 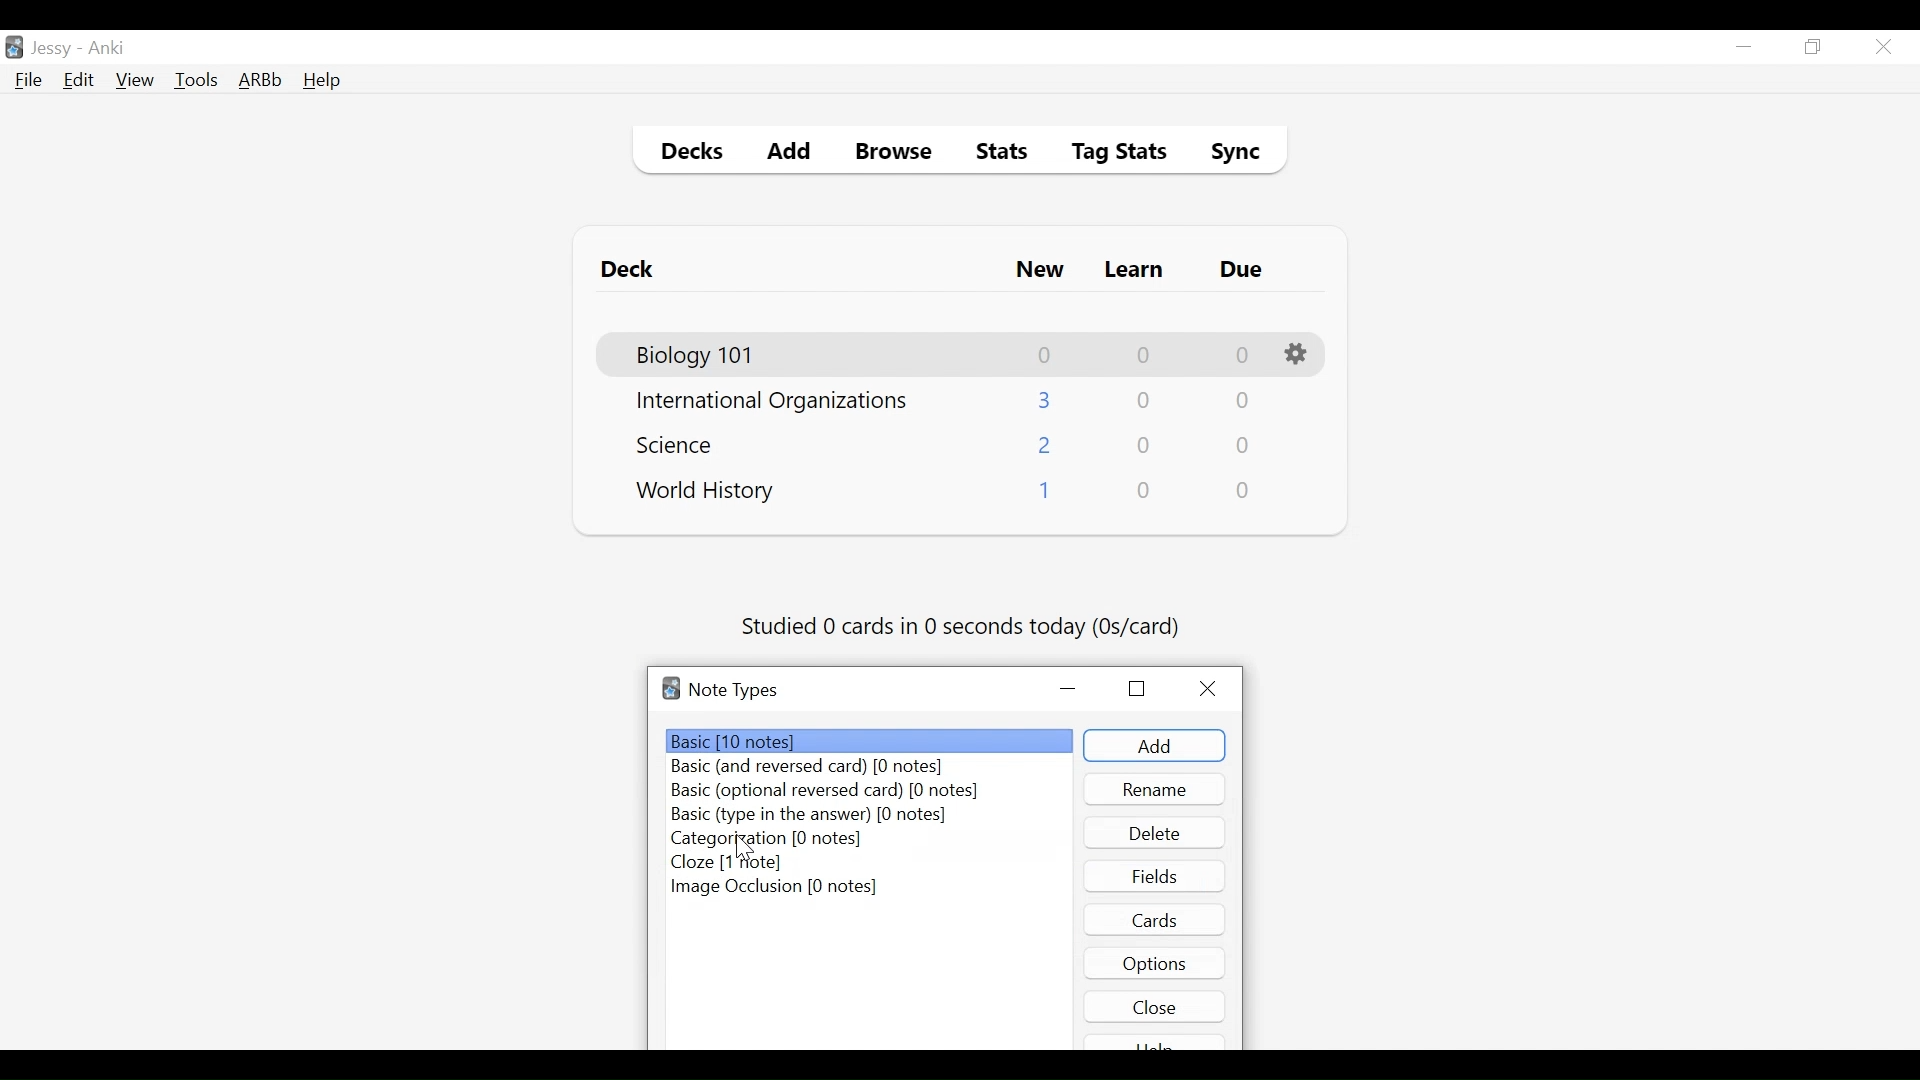 I want to click on minimize, so click(x=1070, y=690).